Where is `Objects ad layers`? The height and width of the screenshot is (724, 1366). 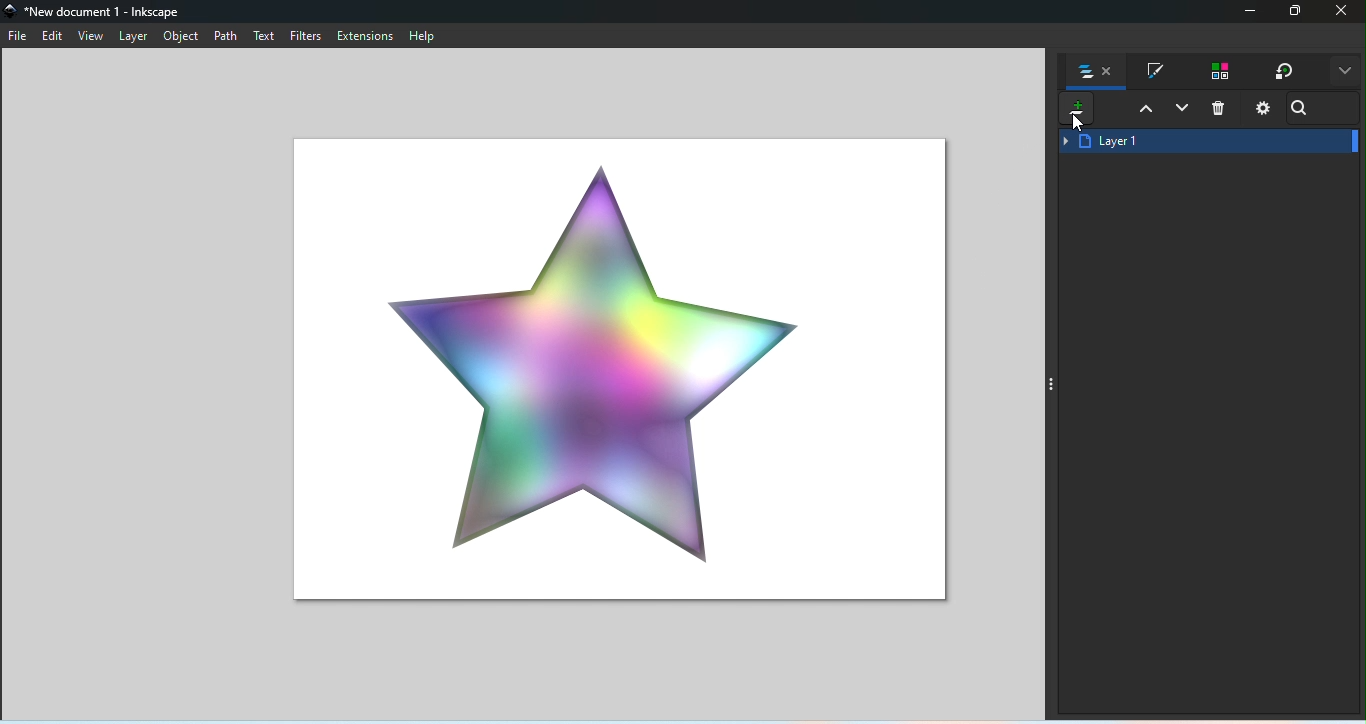 Objects ad layers is located at coordinates (1098, 74).